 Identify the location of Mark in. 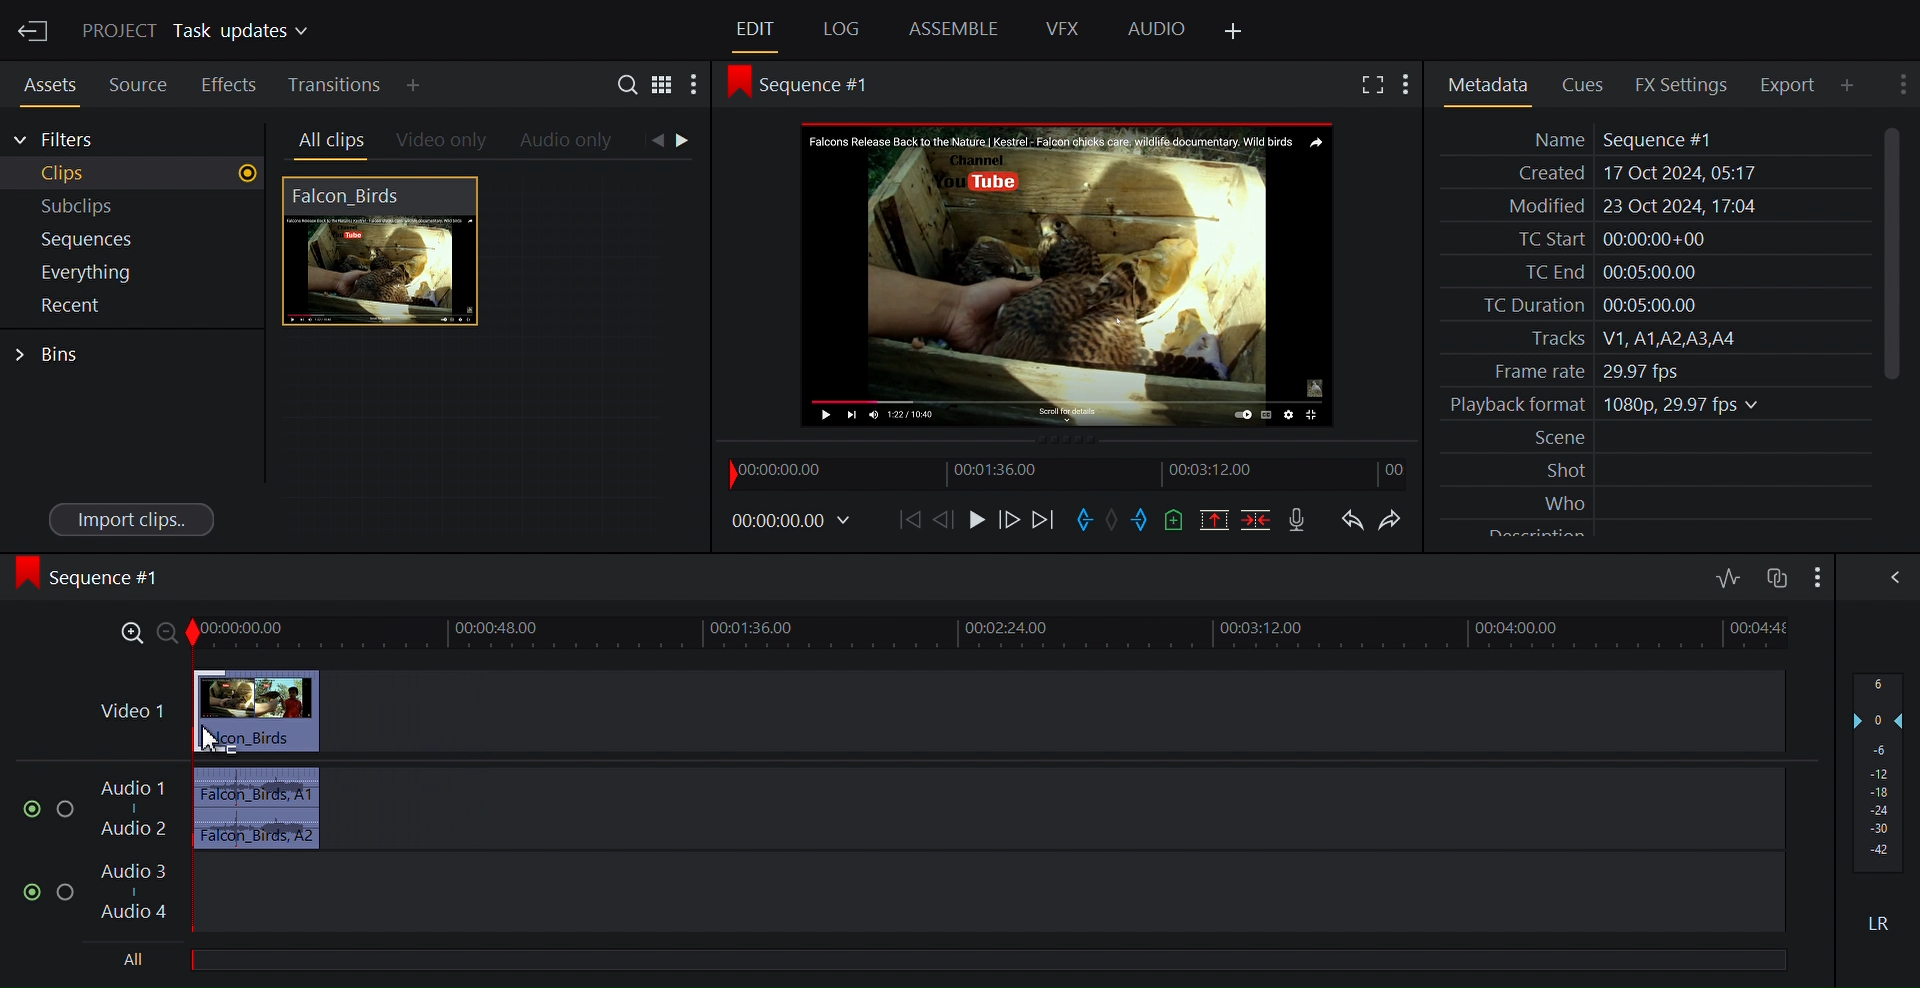
(1084, 520).